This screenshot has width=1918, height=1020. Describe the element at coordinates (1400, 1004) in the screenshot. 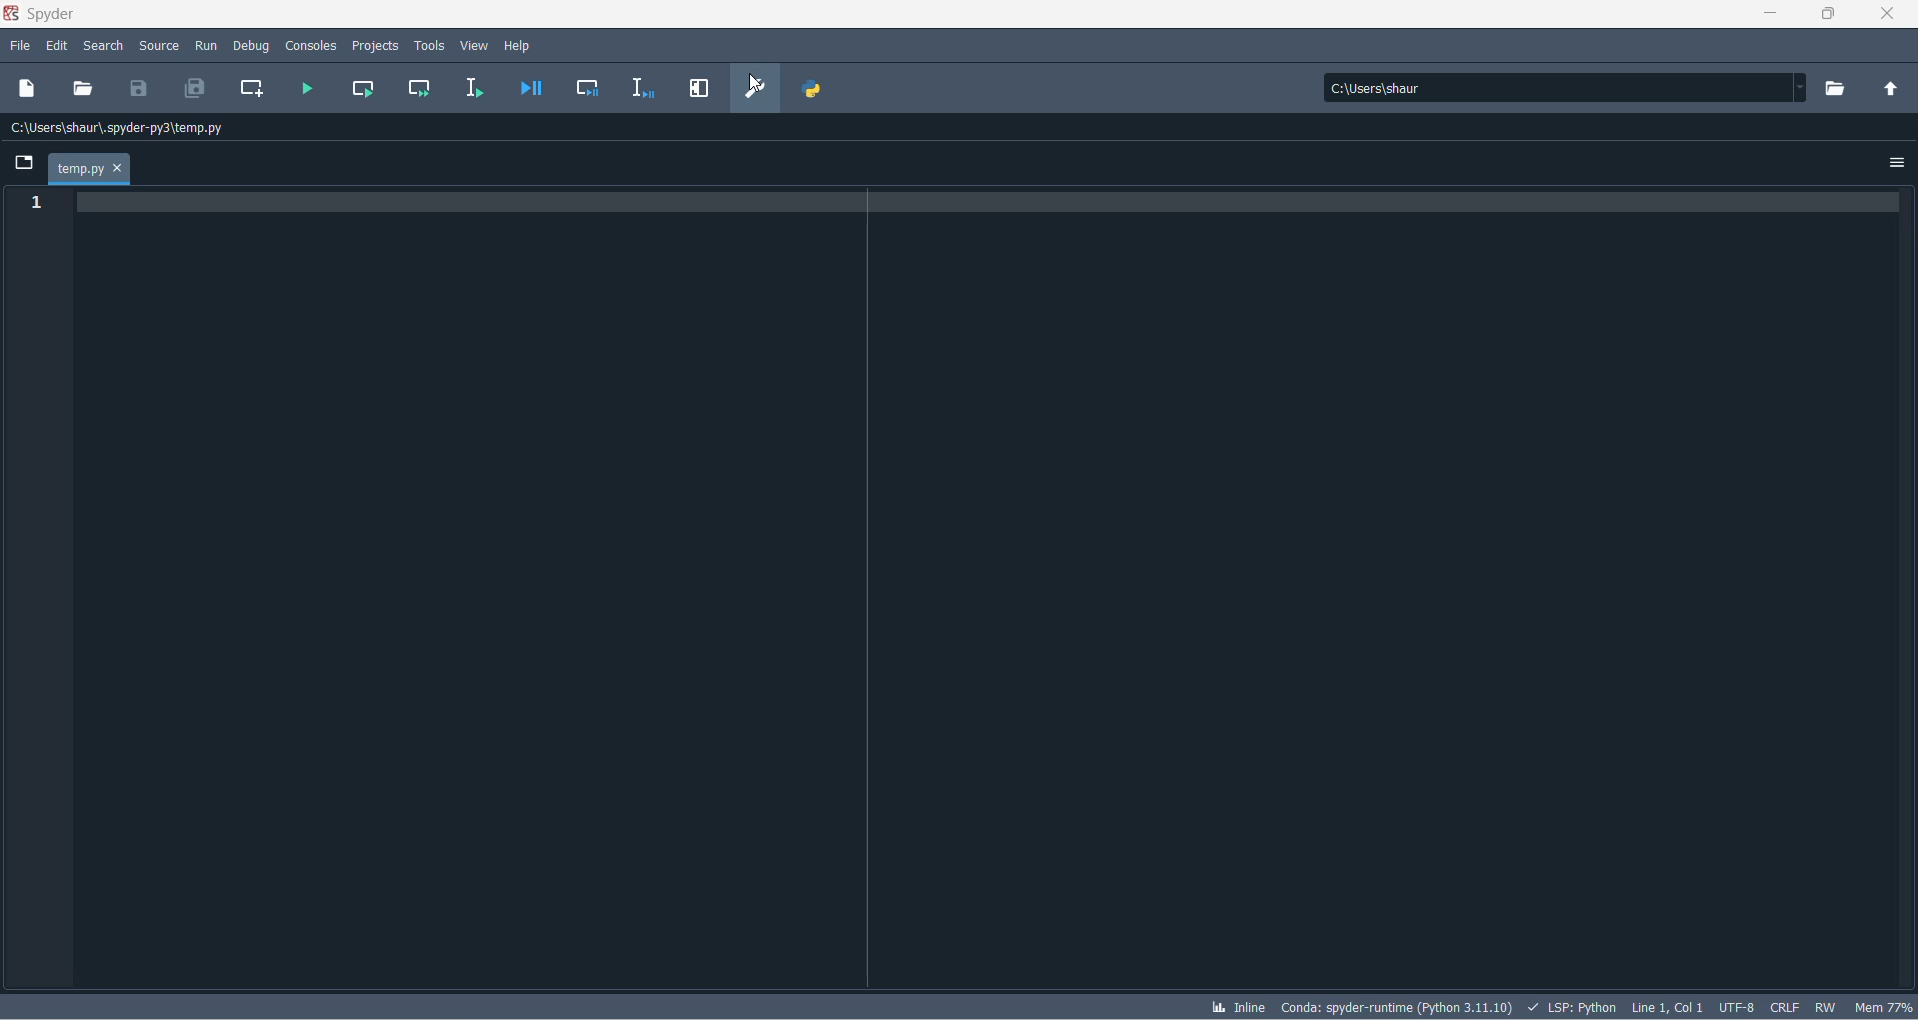

I see `spyder version` at that location.